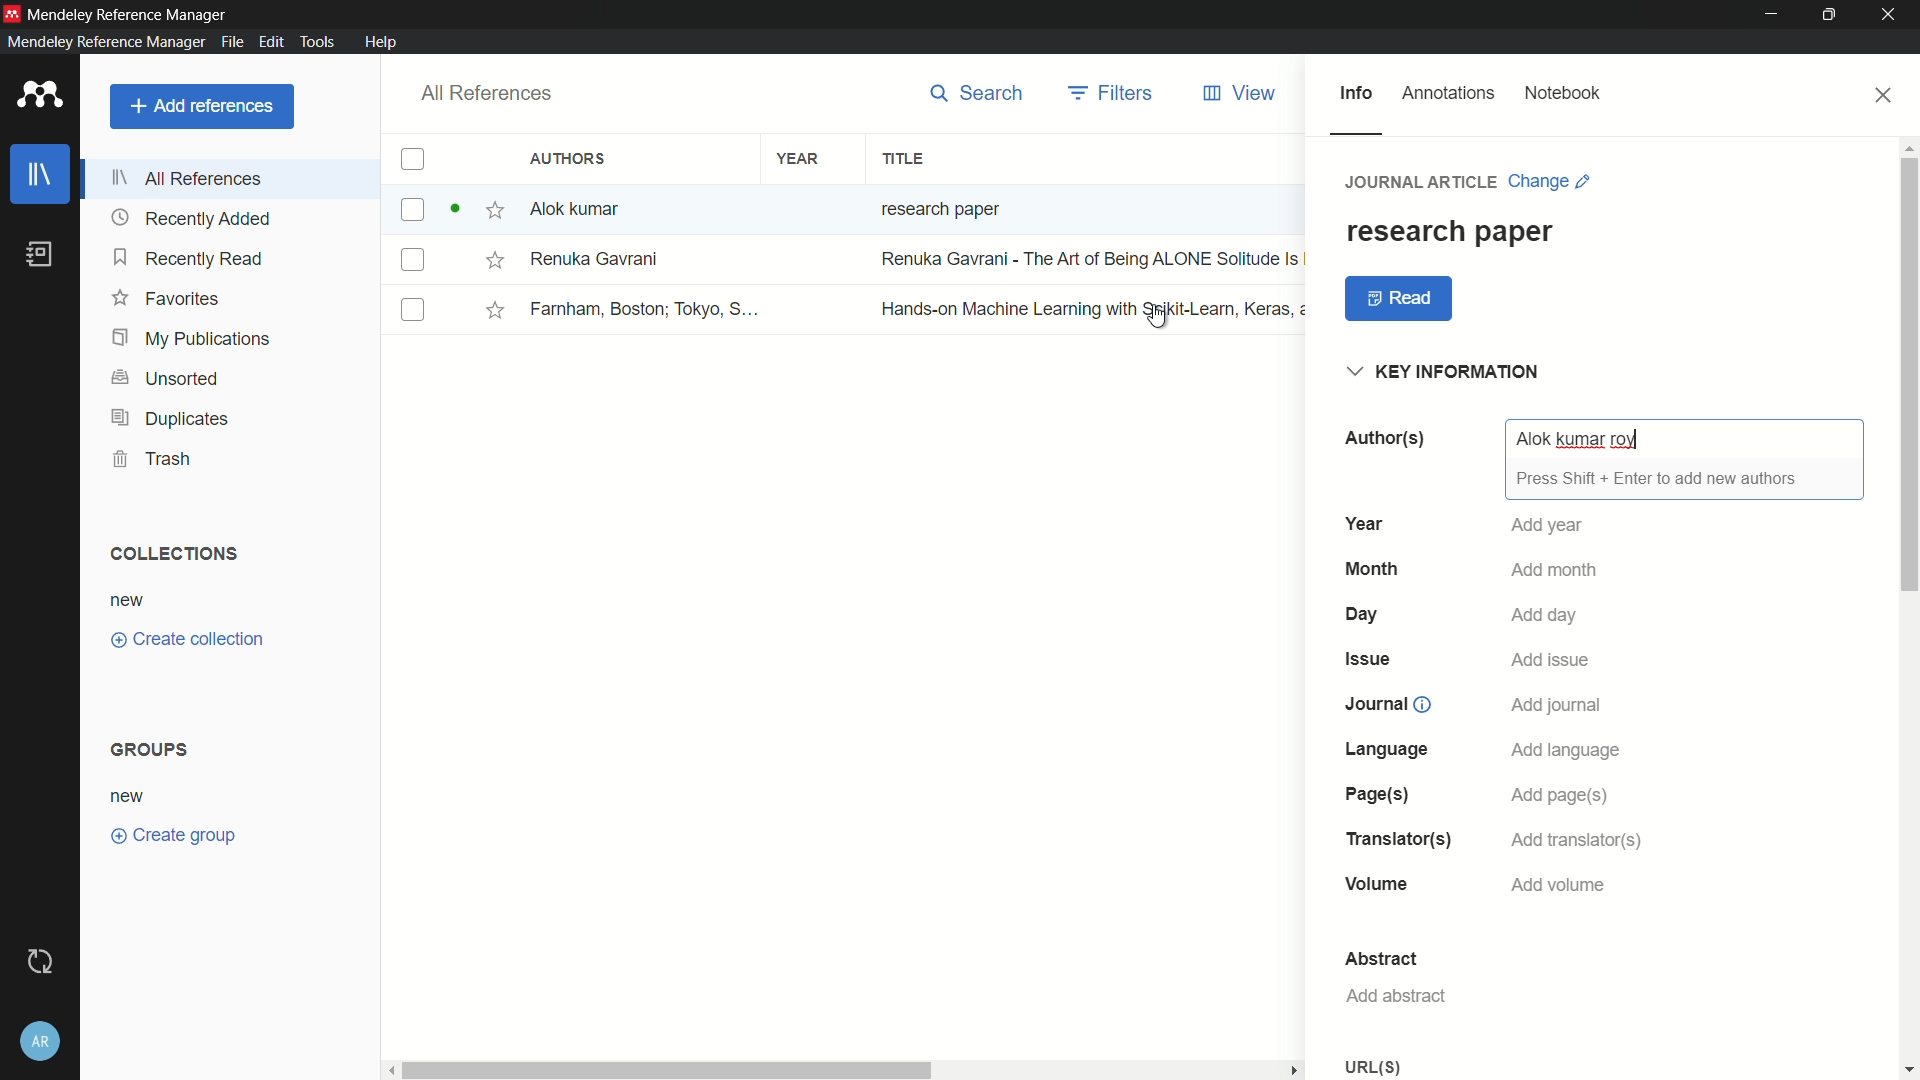 The image size is (1920, 1080). What do you see at coordinates (1400, 299) in the screenshot?
I see `read` at bounding box center [1400, 299].